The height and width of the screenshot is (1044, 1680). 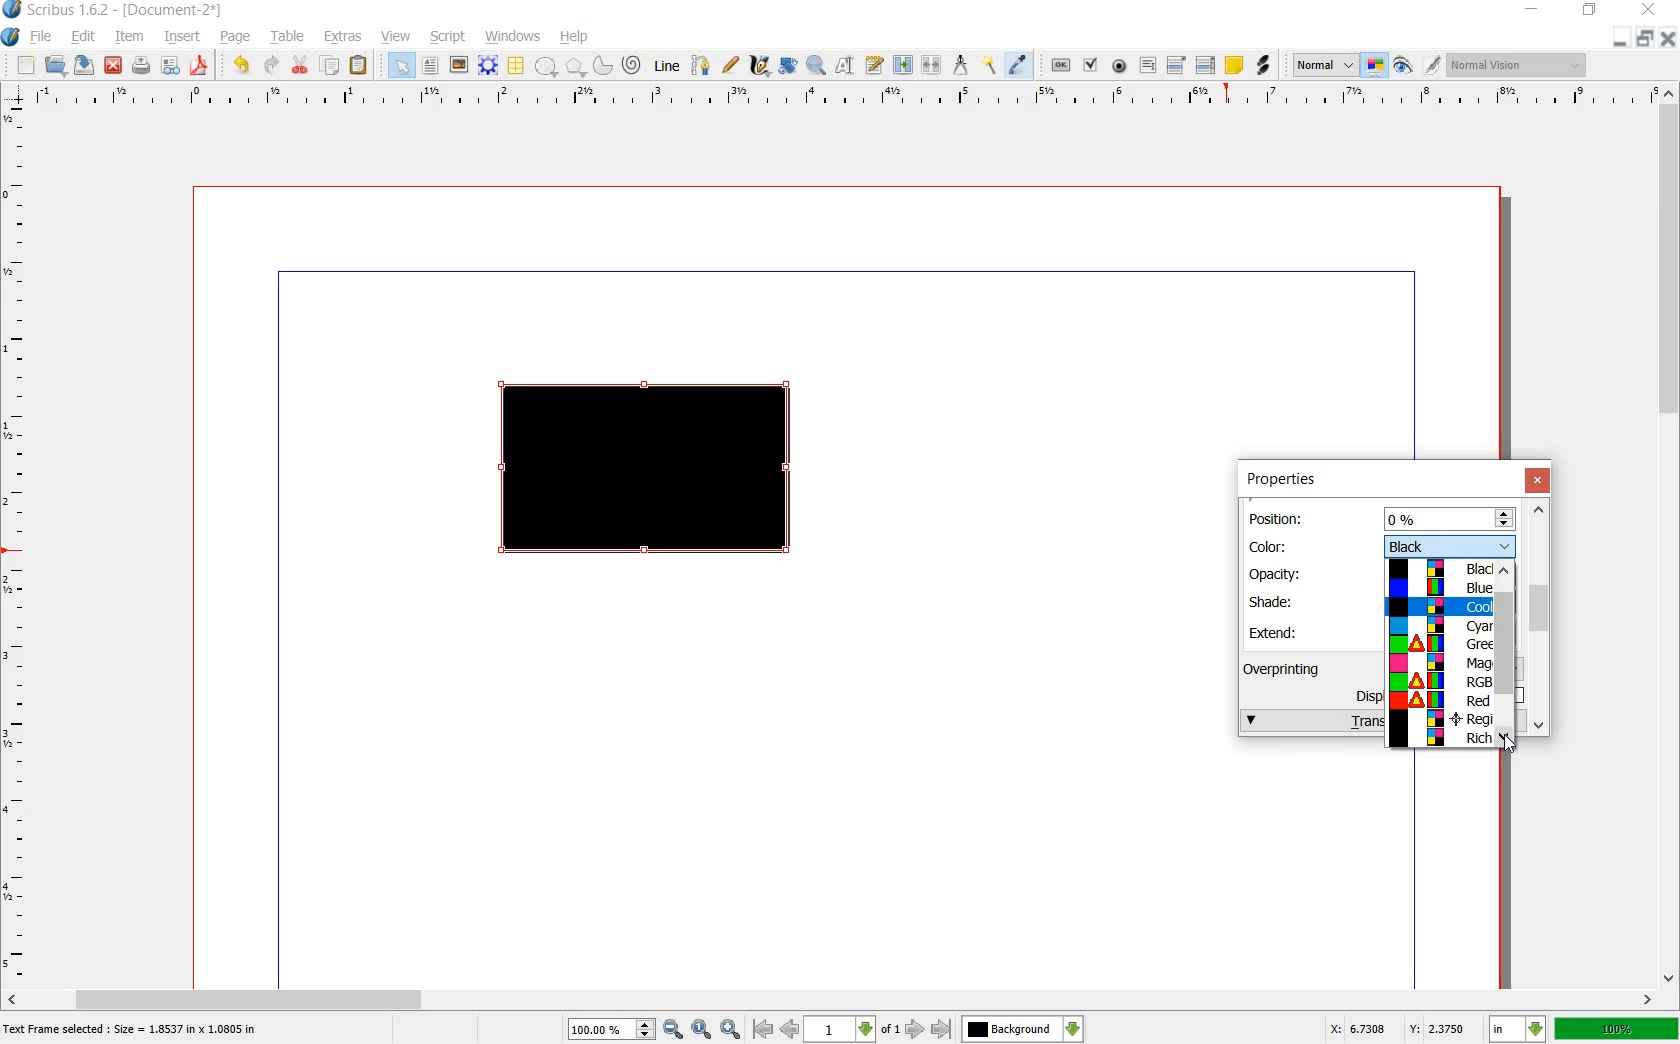 What do you see at coordinates (359, 66) in the screenshot?
I see `paste` at bounding box center [359, 66].